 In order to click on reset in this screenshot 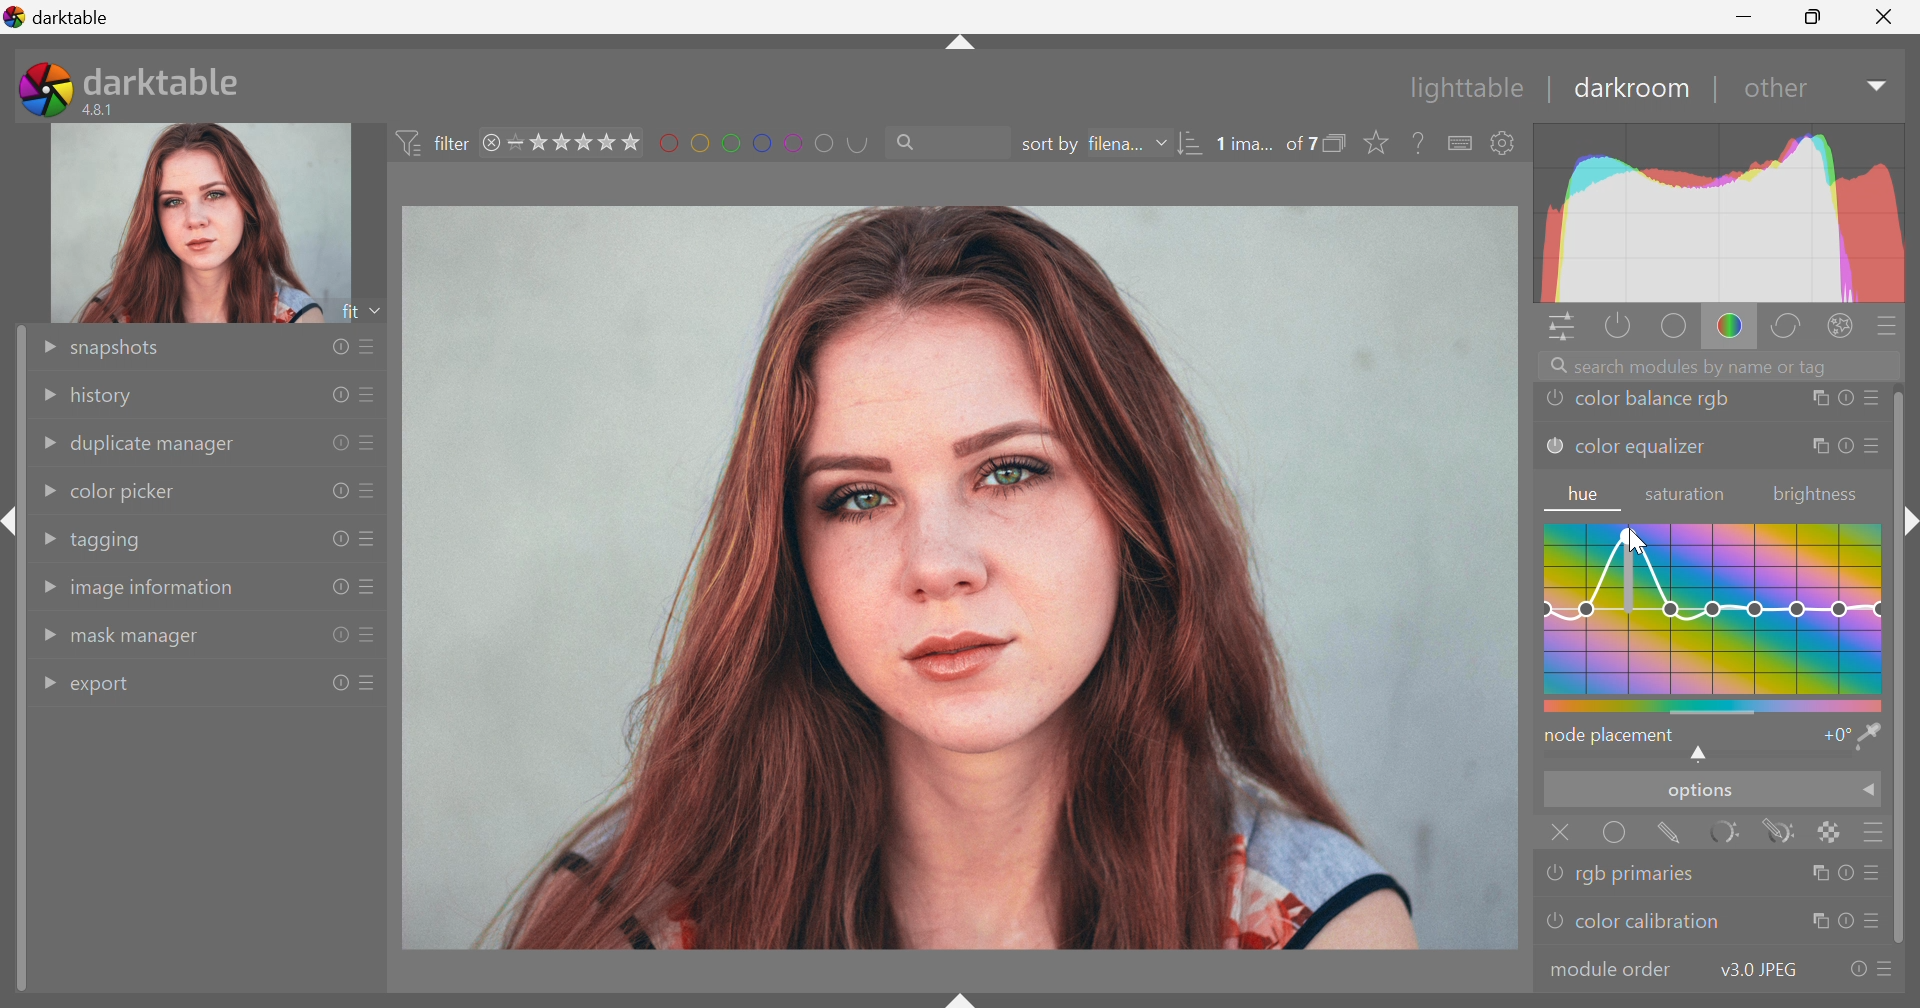, I will do `click(333, 636)`.